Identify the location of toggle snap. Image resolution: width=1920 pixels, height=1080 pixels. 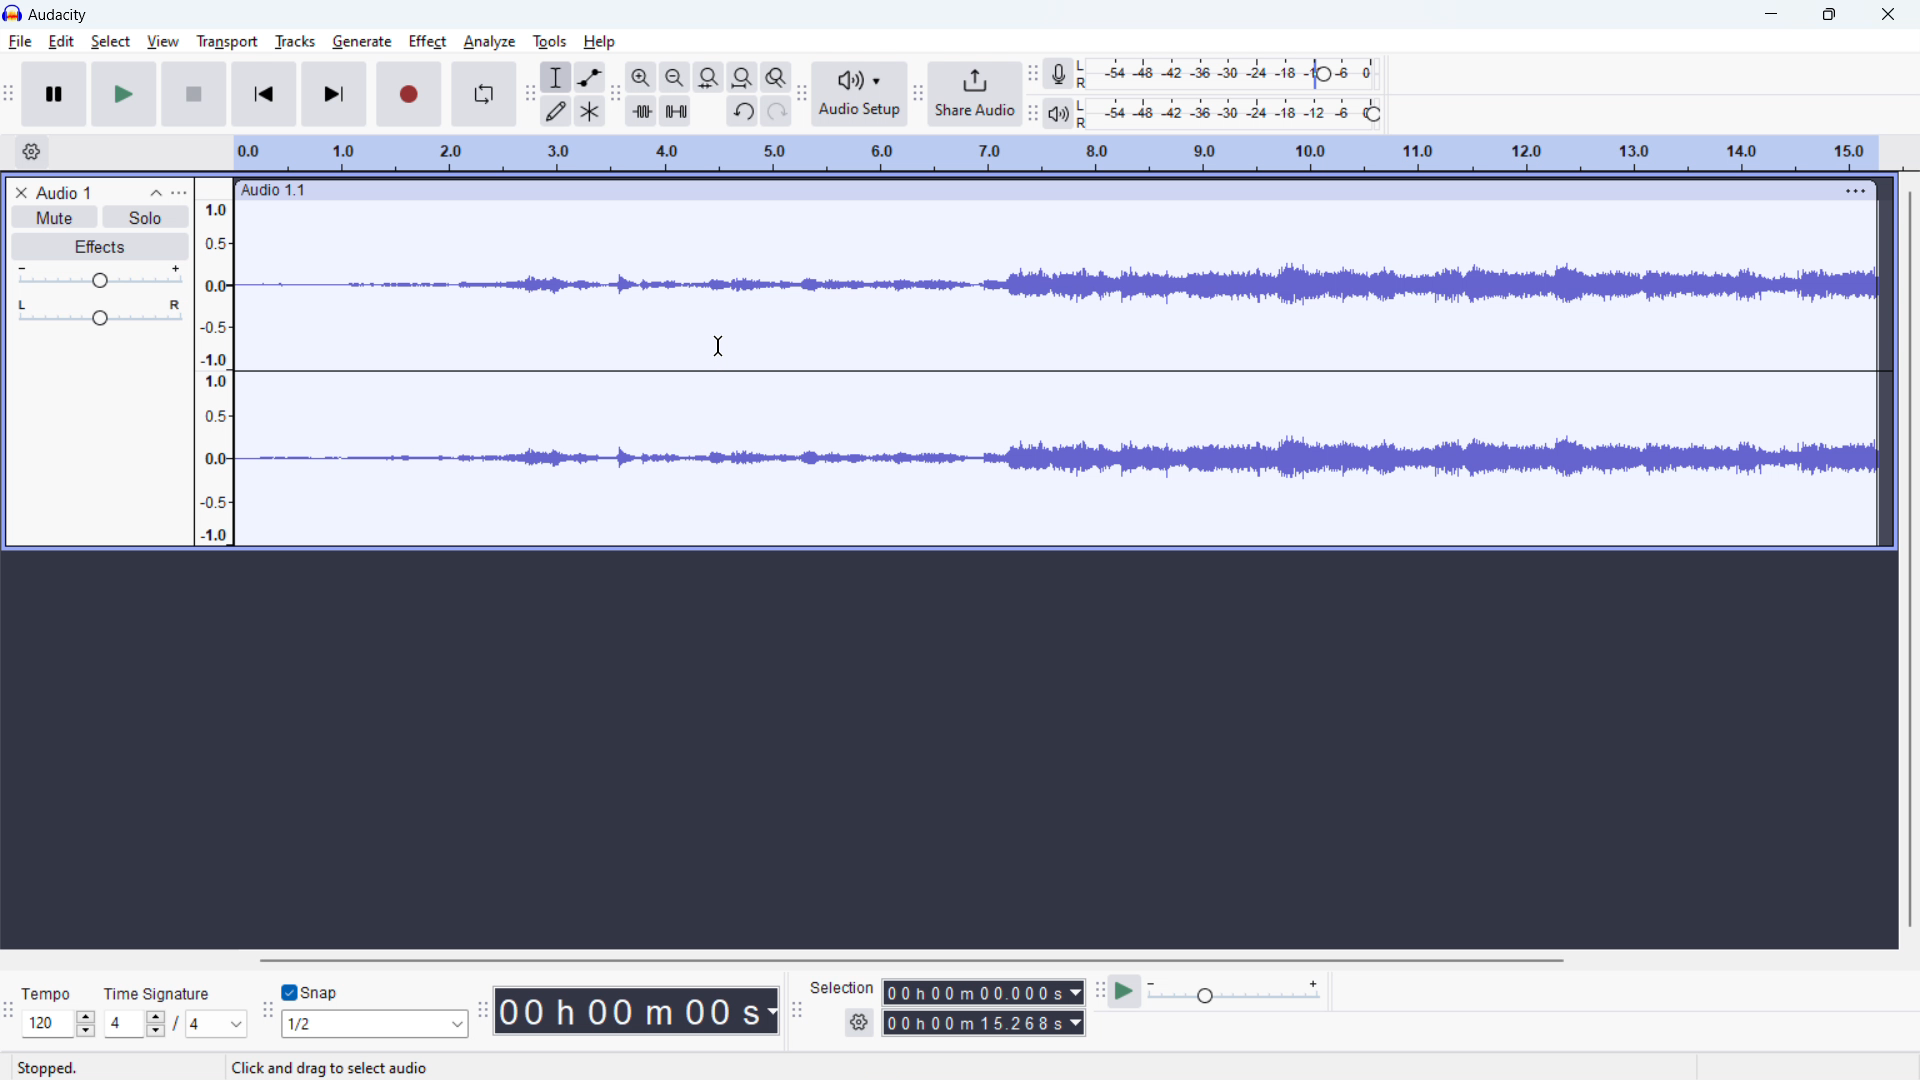
(310, 991).